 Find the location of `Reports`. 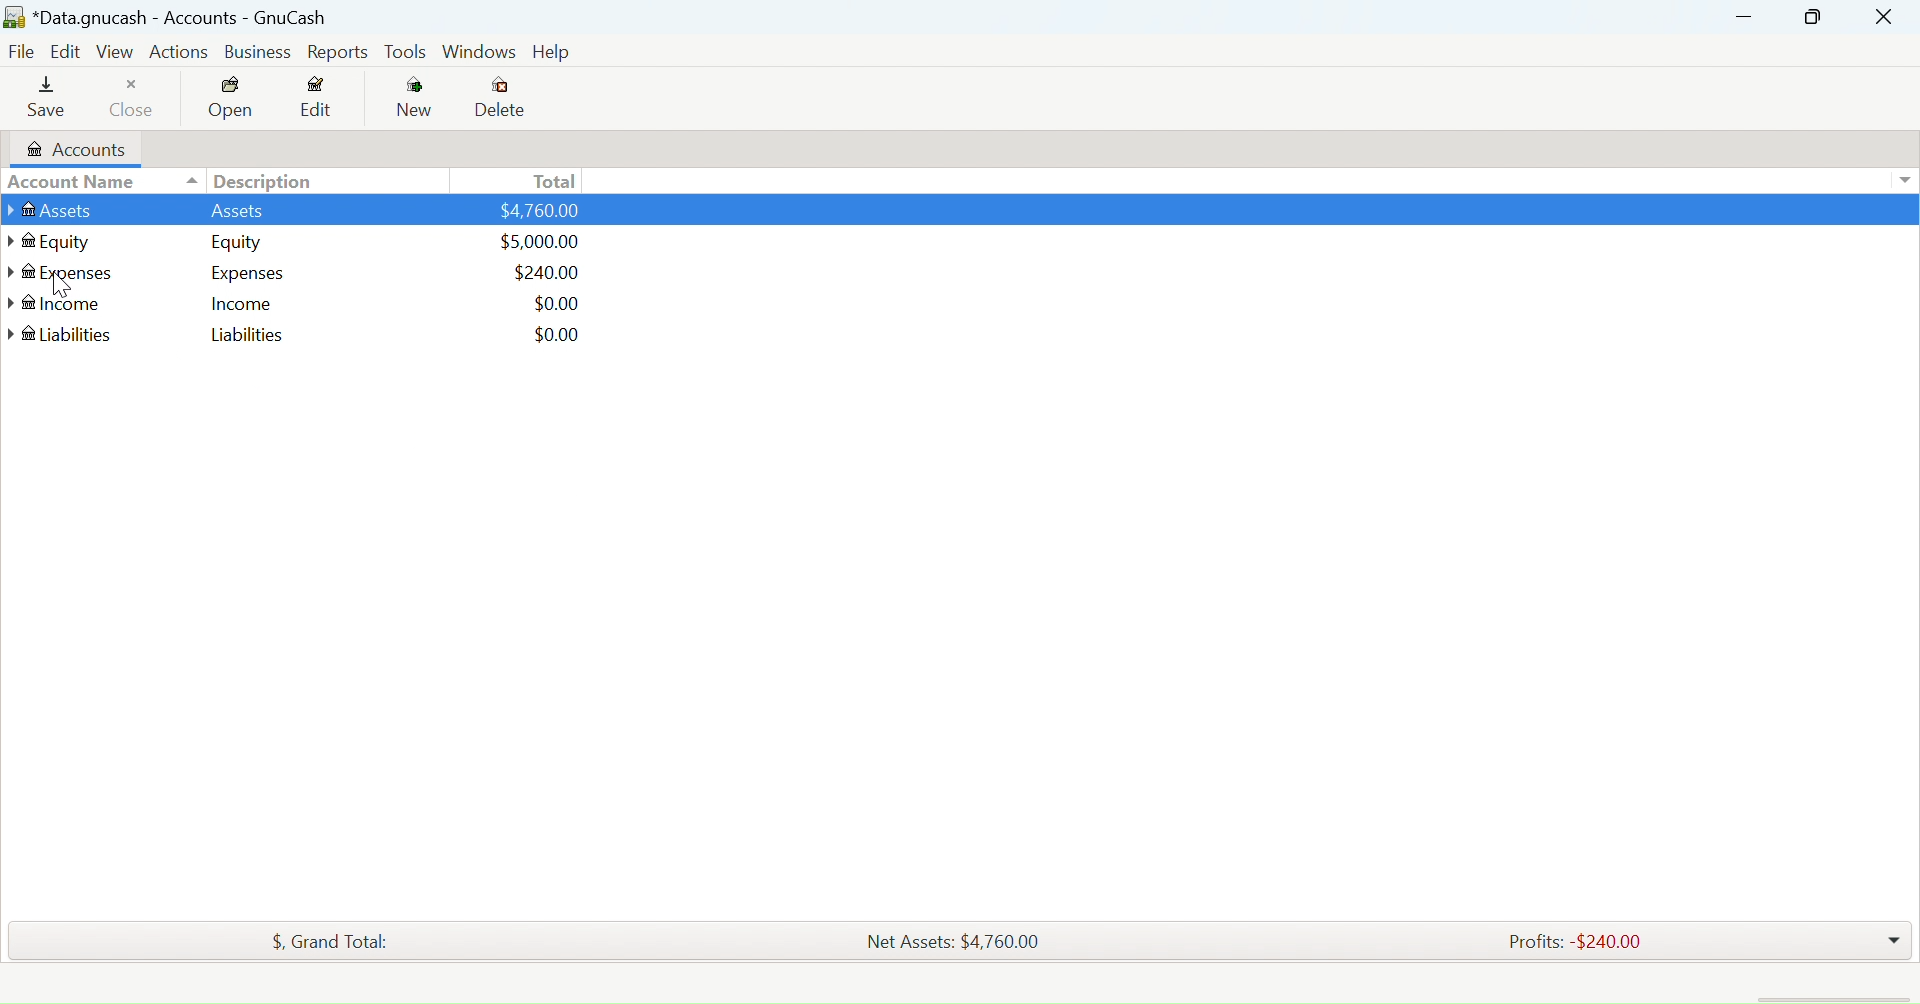

Reports is located at coordinates (338, 52).